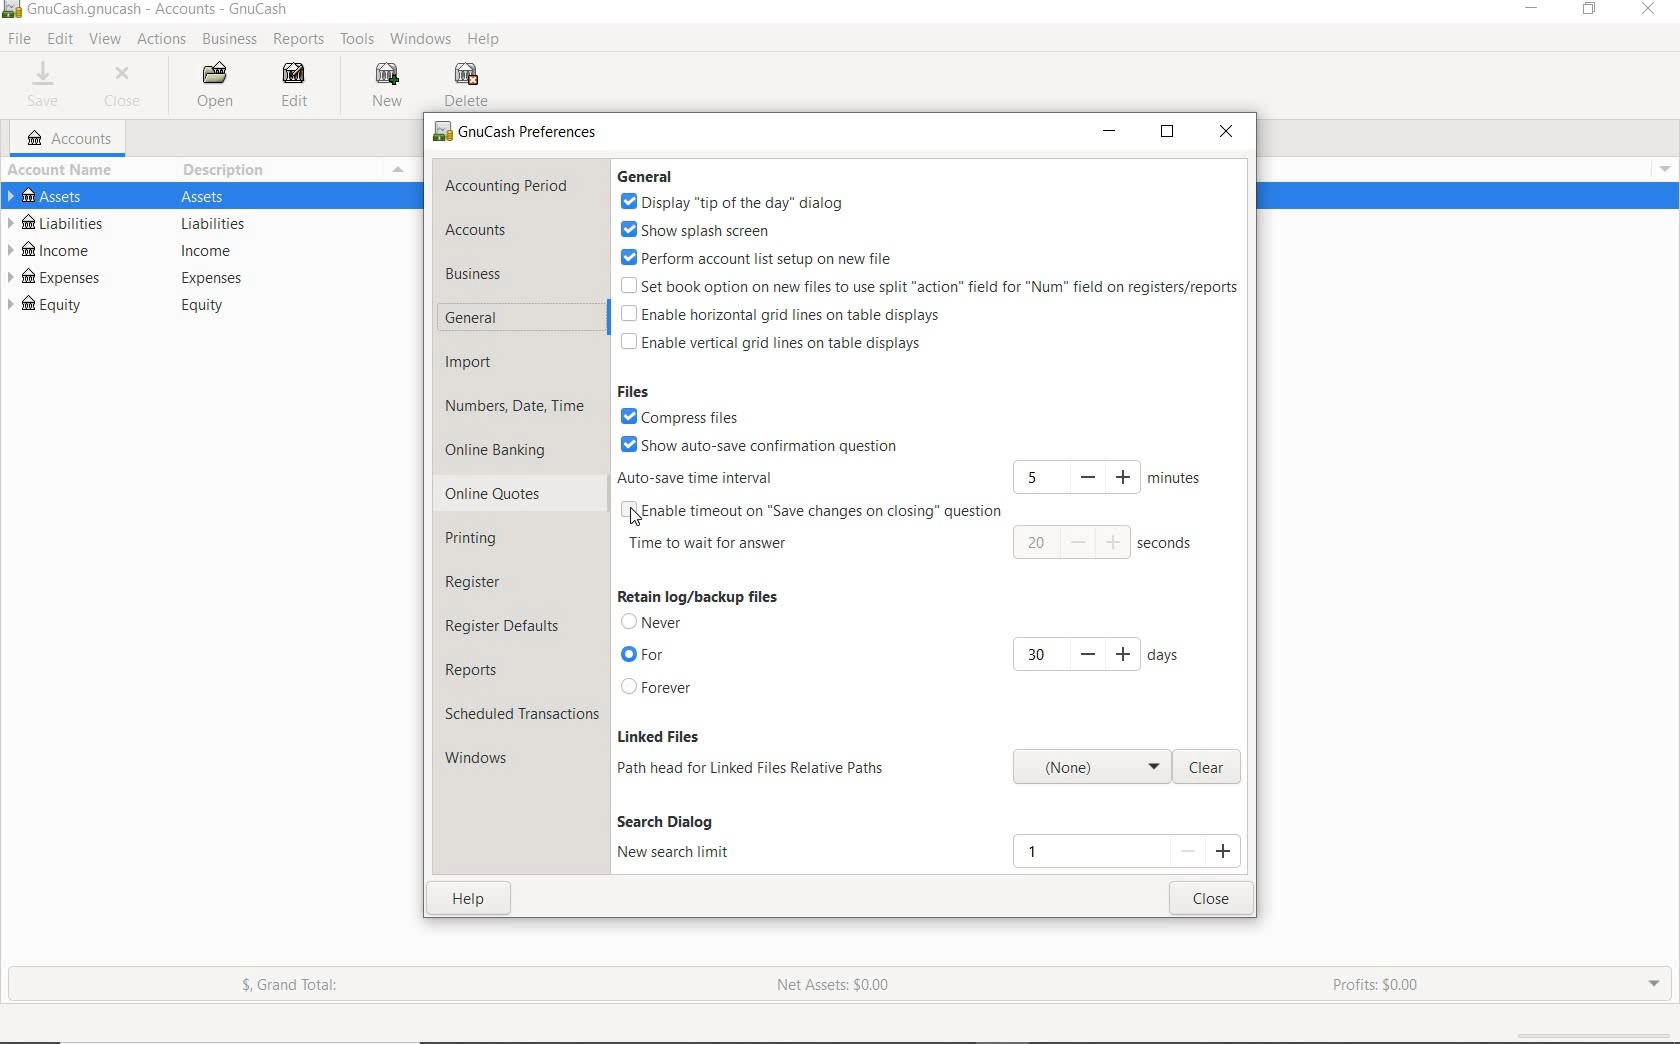 The height and width of the screenshot is (1044, 1680). I want to click on REPORTS, so click(476, 672).